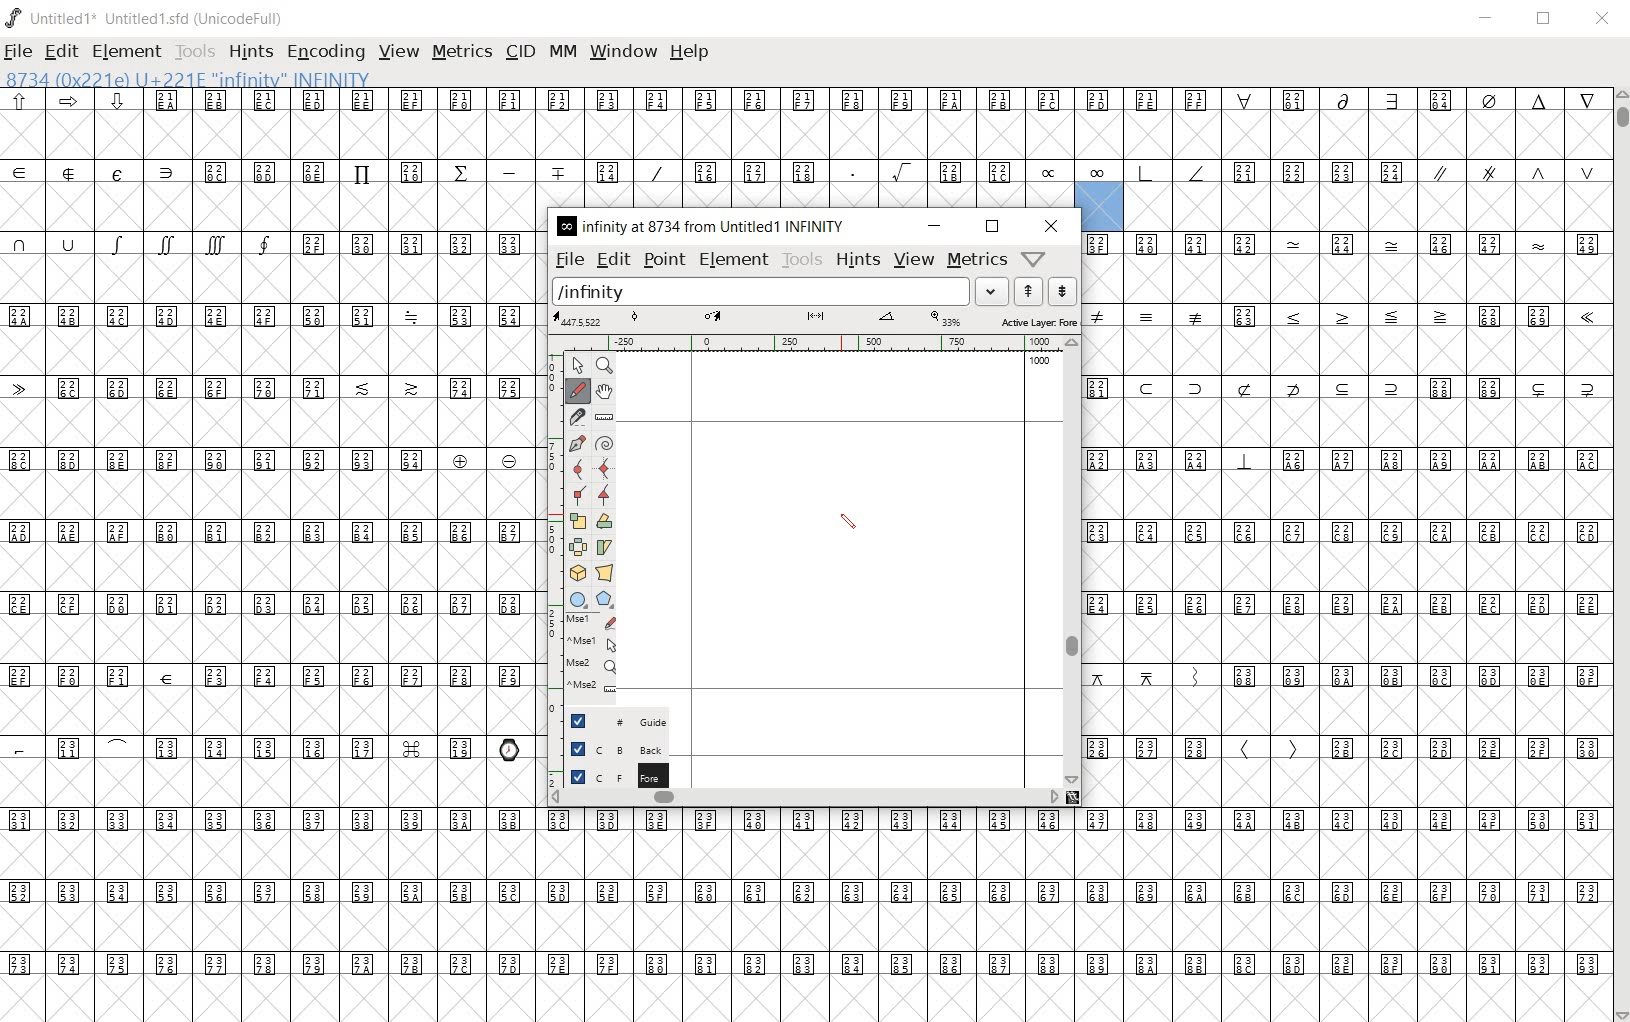 The height and width of the screenshot is (1022, 1630). What do you see at coordinates (575, 572) in the screenshot?
I see `rotate the selection in 3D and project back to plane` at bounding box center [575, 572].